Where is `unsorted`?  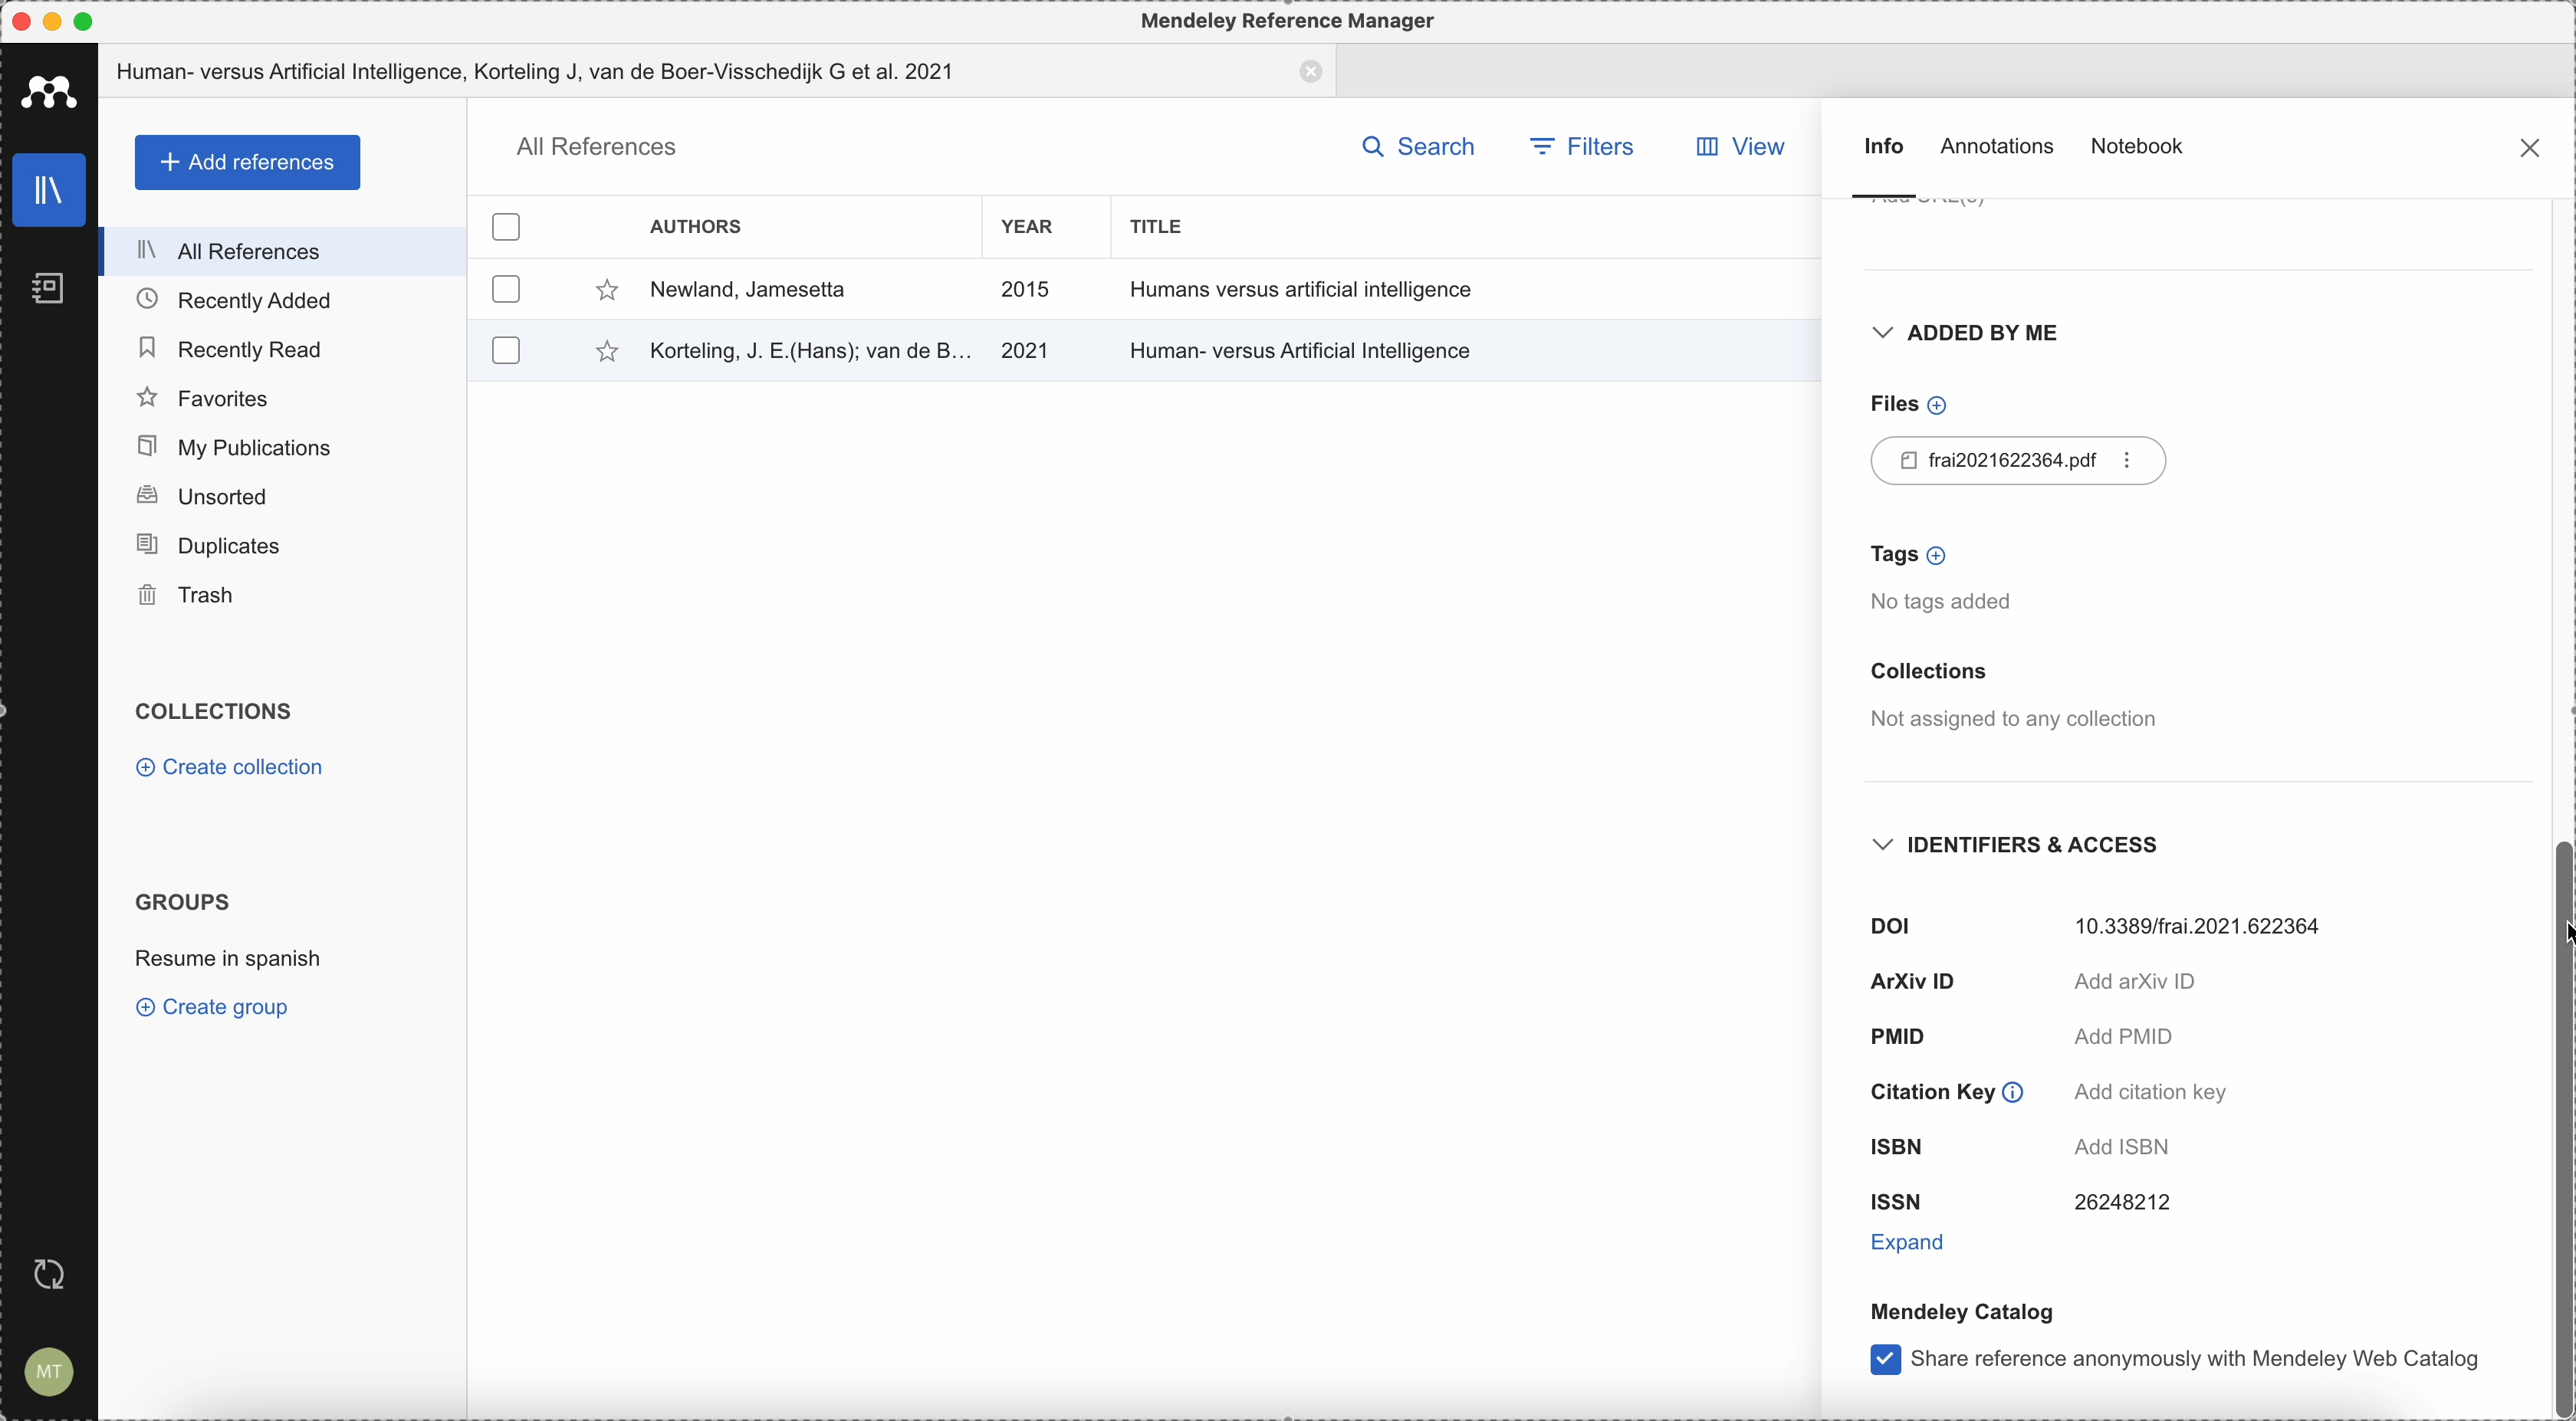
unsorted is located at coordinates (282, 498).